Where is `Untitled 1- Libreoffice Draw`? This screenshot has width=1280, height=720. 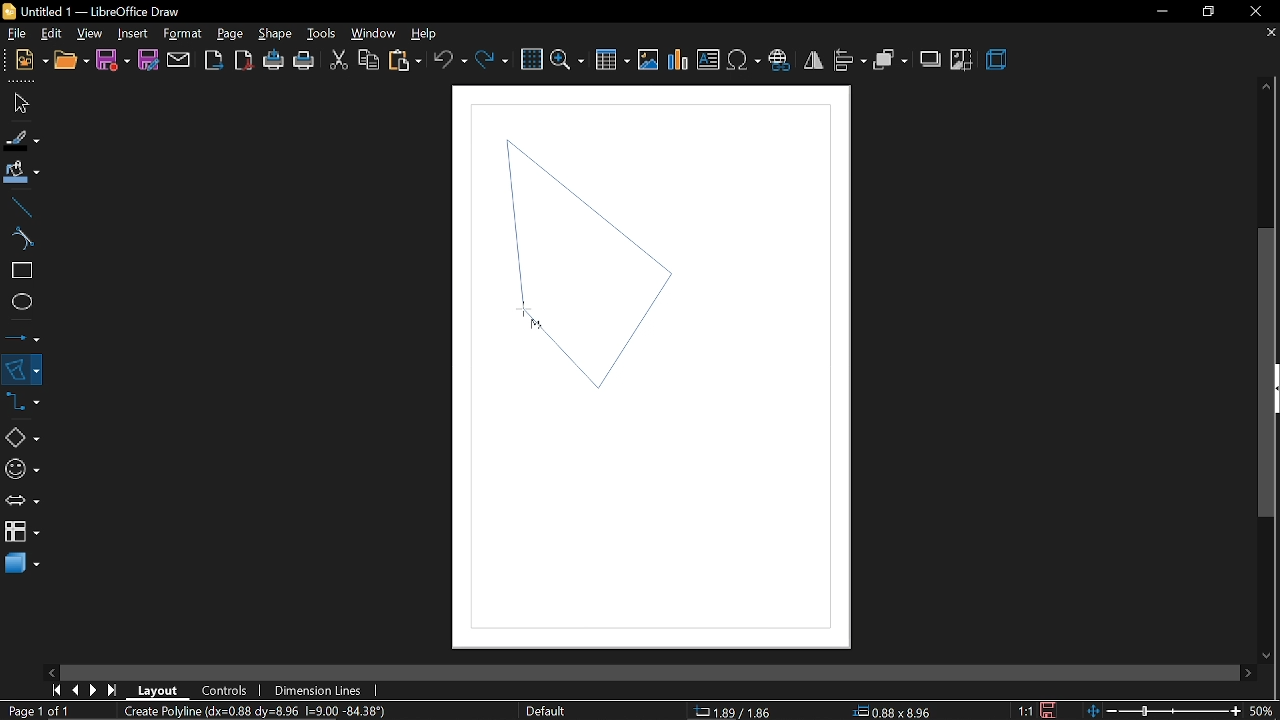
Untitled 1- Libreoffice Draw is located at coordinates (106, 11).